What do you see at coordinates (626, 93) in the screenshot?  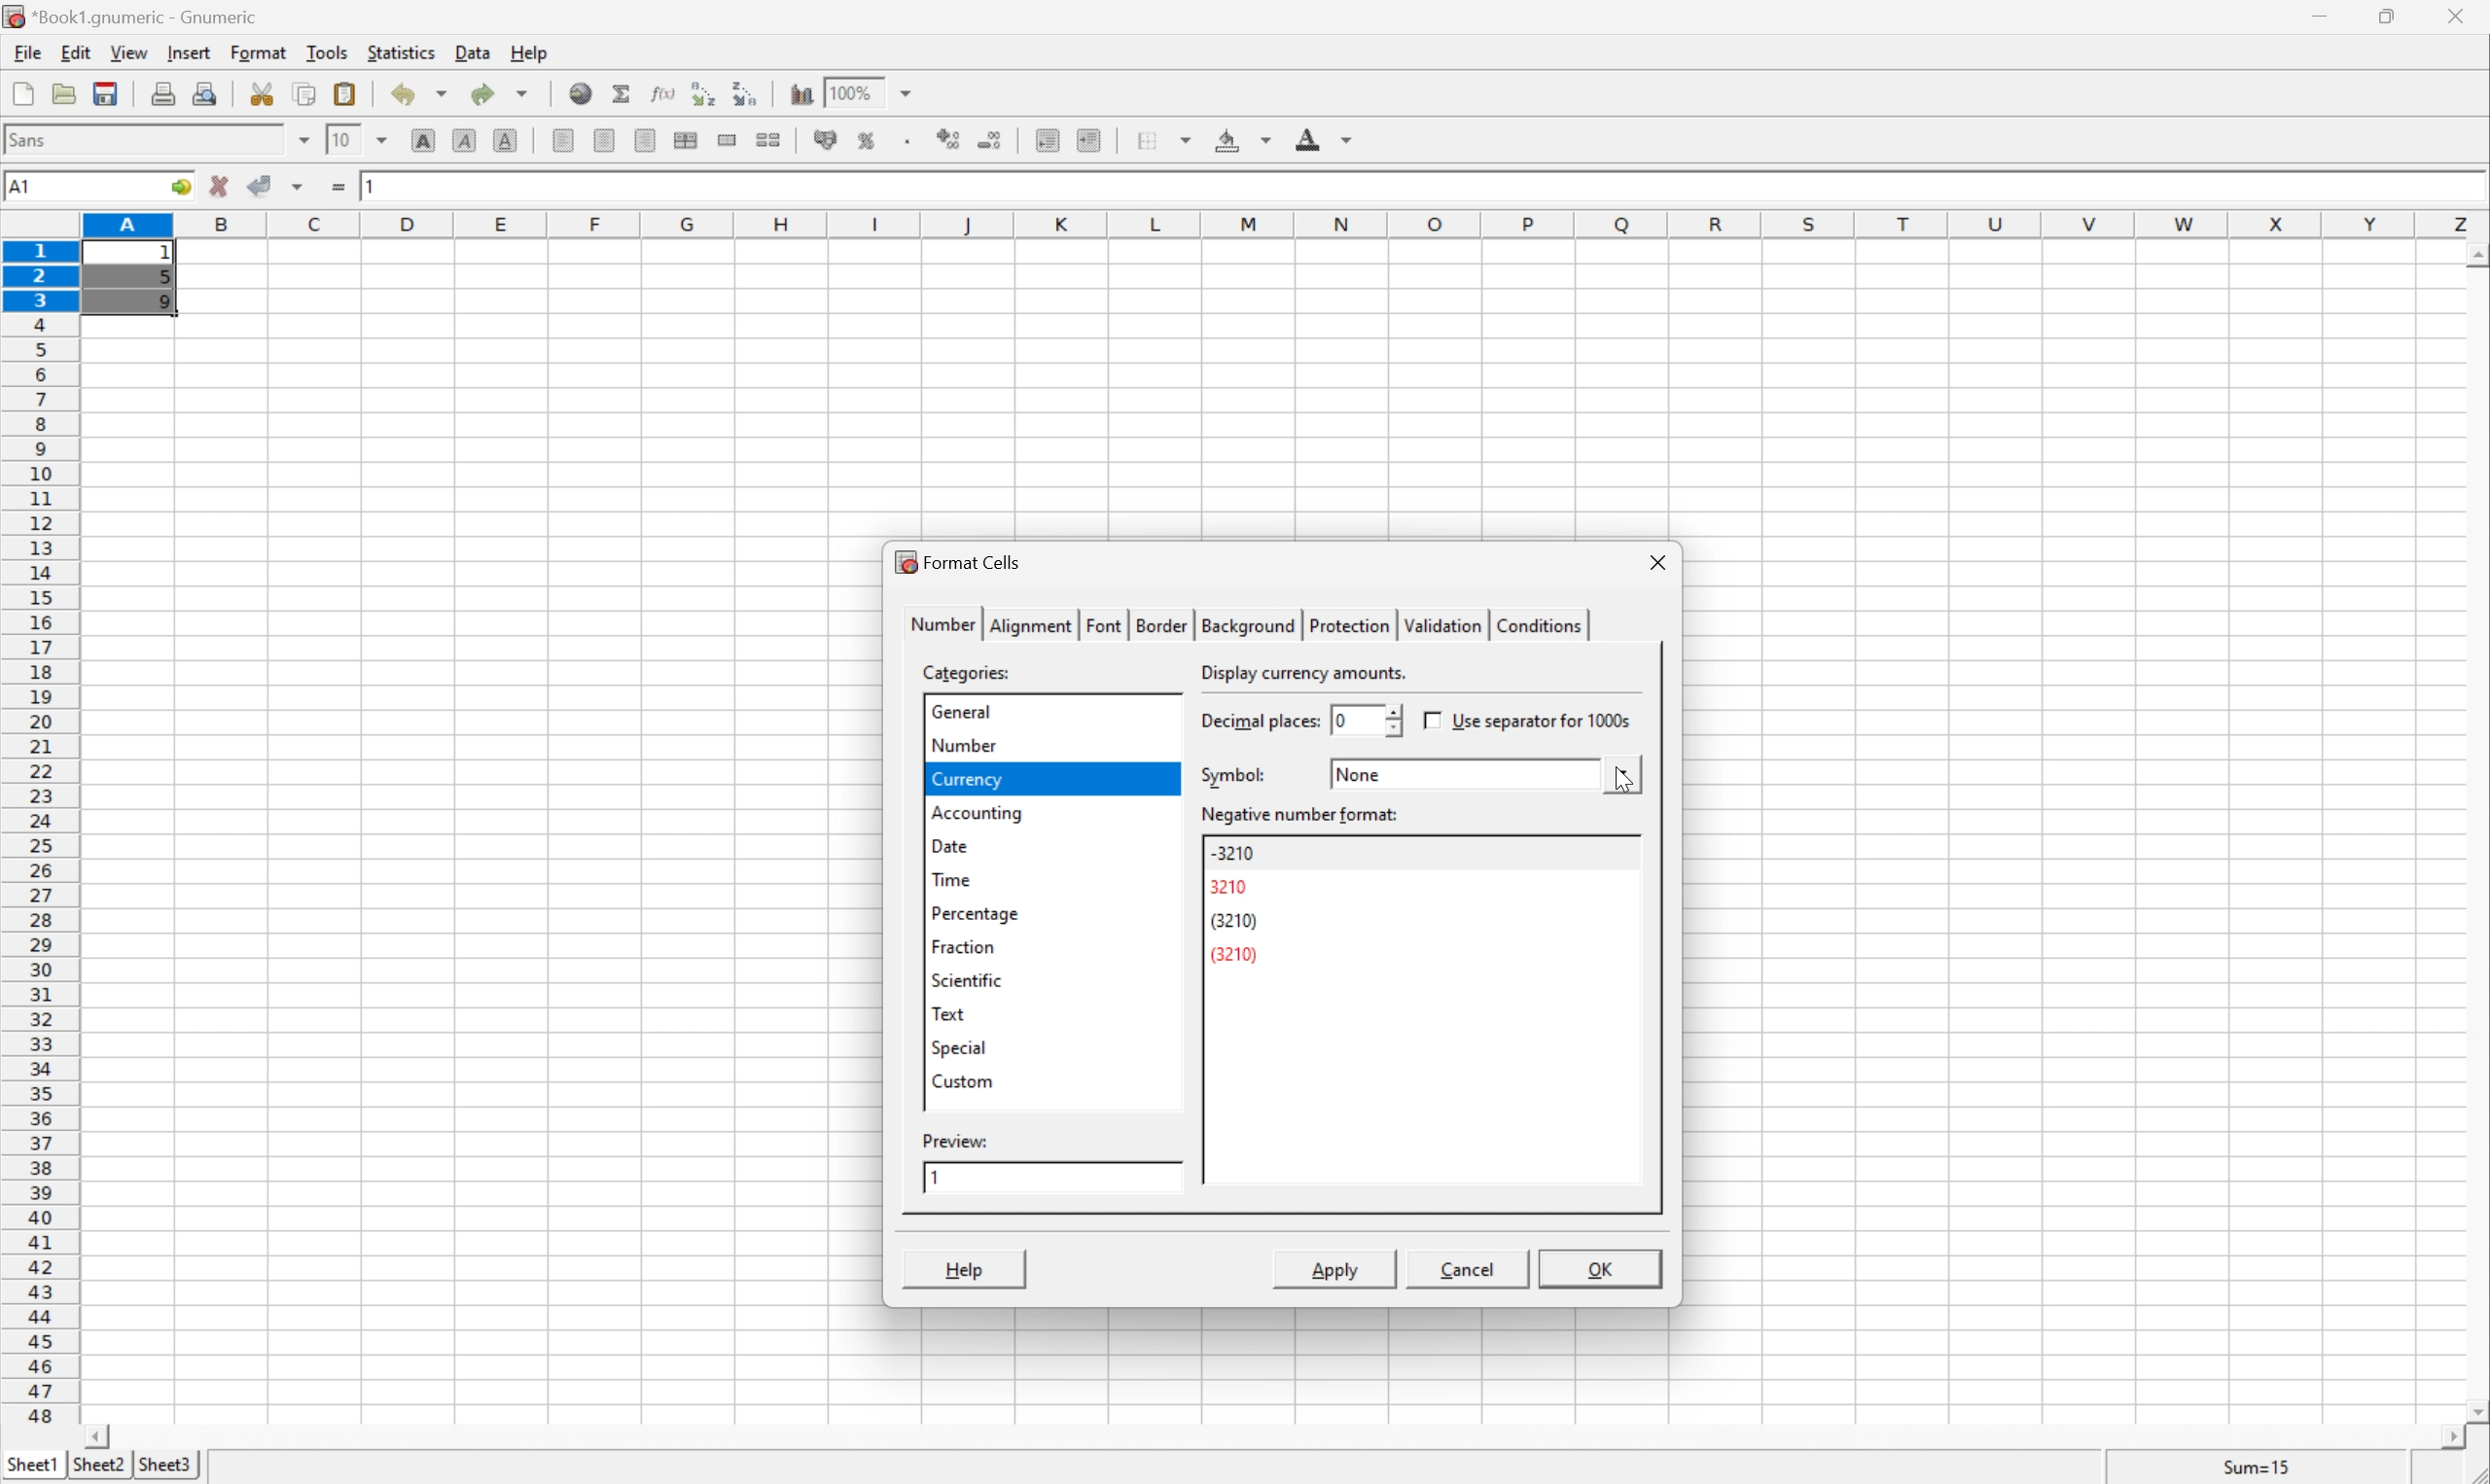 I see `sum in current cell` at bounding box center [626, 93].